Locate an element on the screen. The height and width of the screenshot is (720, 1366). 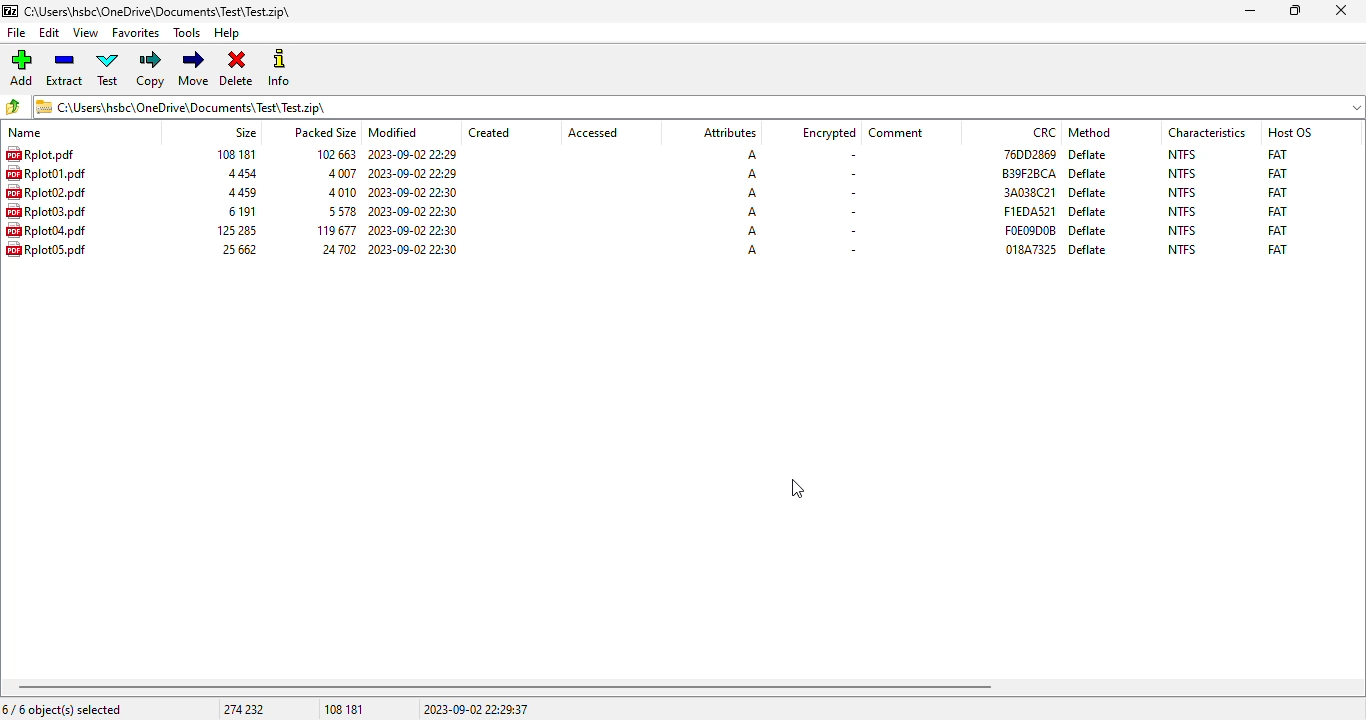
packed size is located at coordinates (340, 192).